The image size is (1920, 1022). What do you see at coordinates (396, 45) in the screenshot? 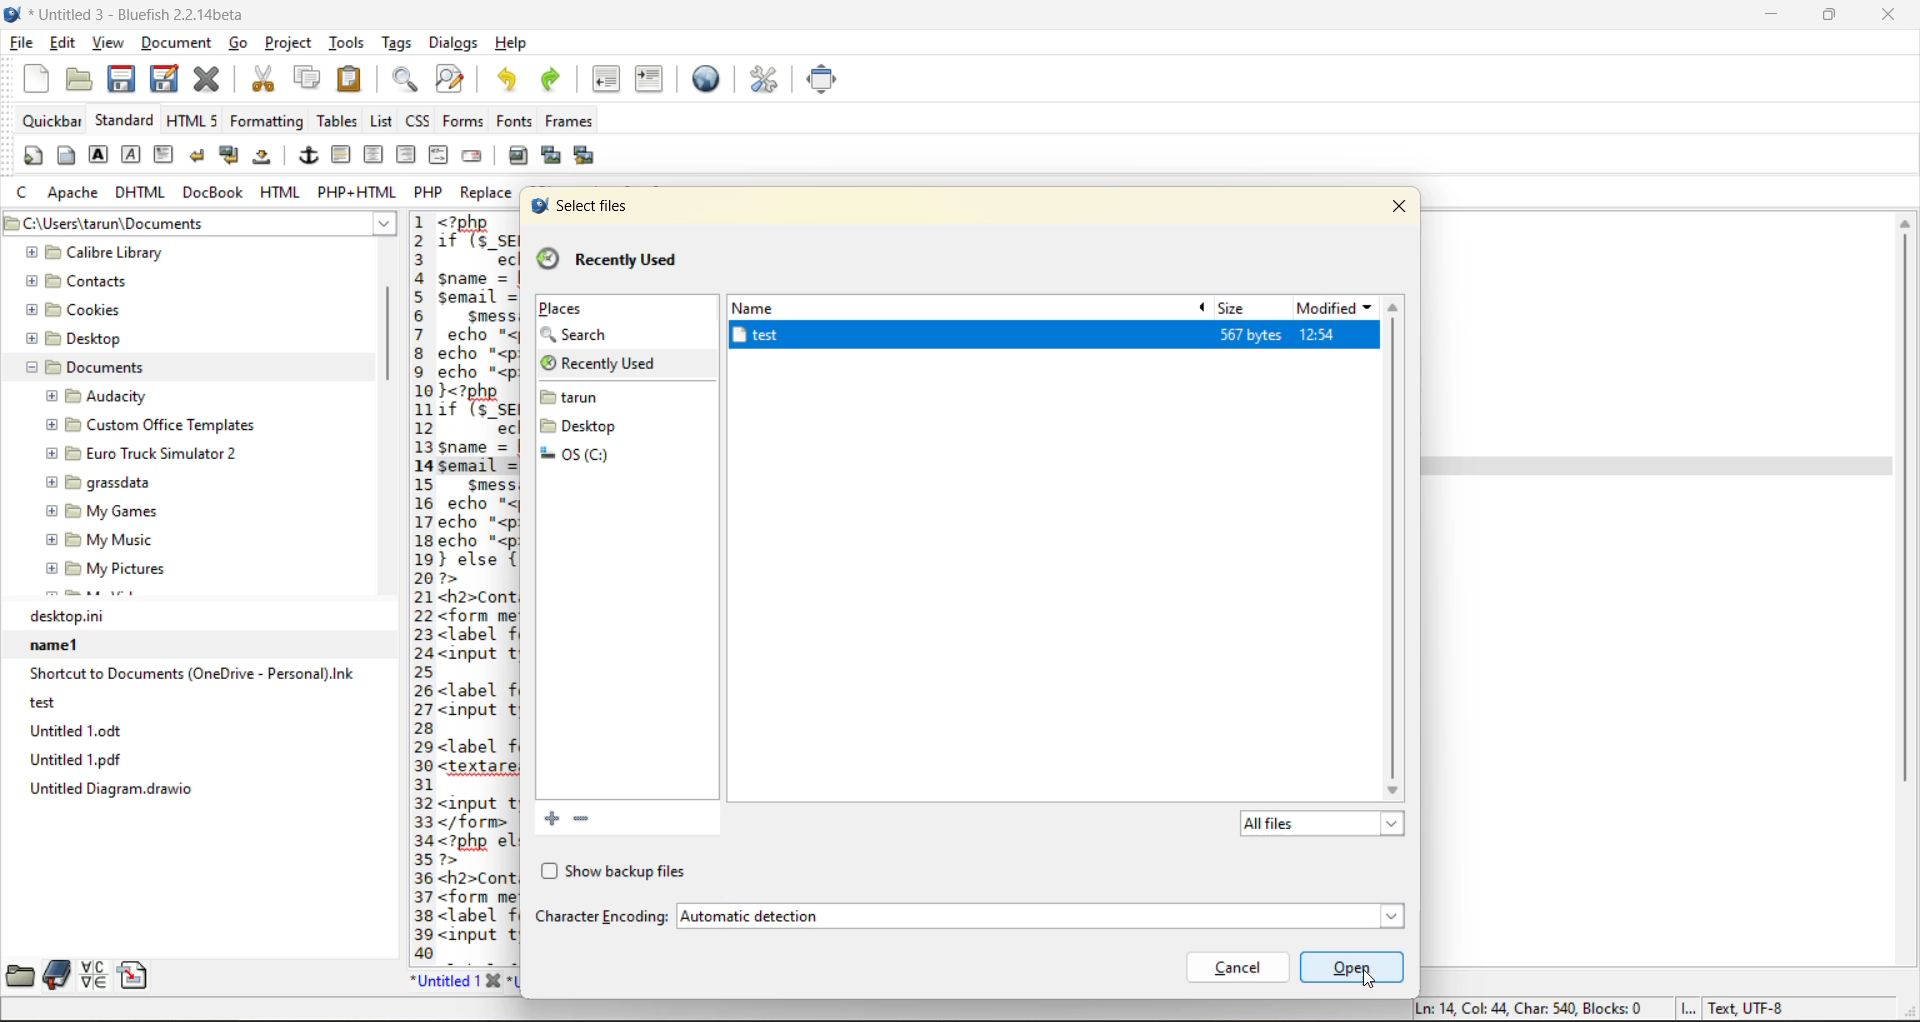
I see `tags` at bounding box center [396, 45].